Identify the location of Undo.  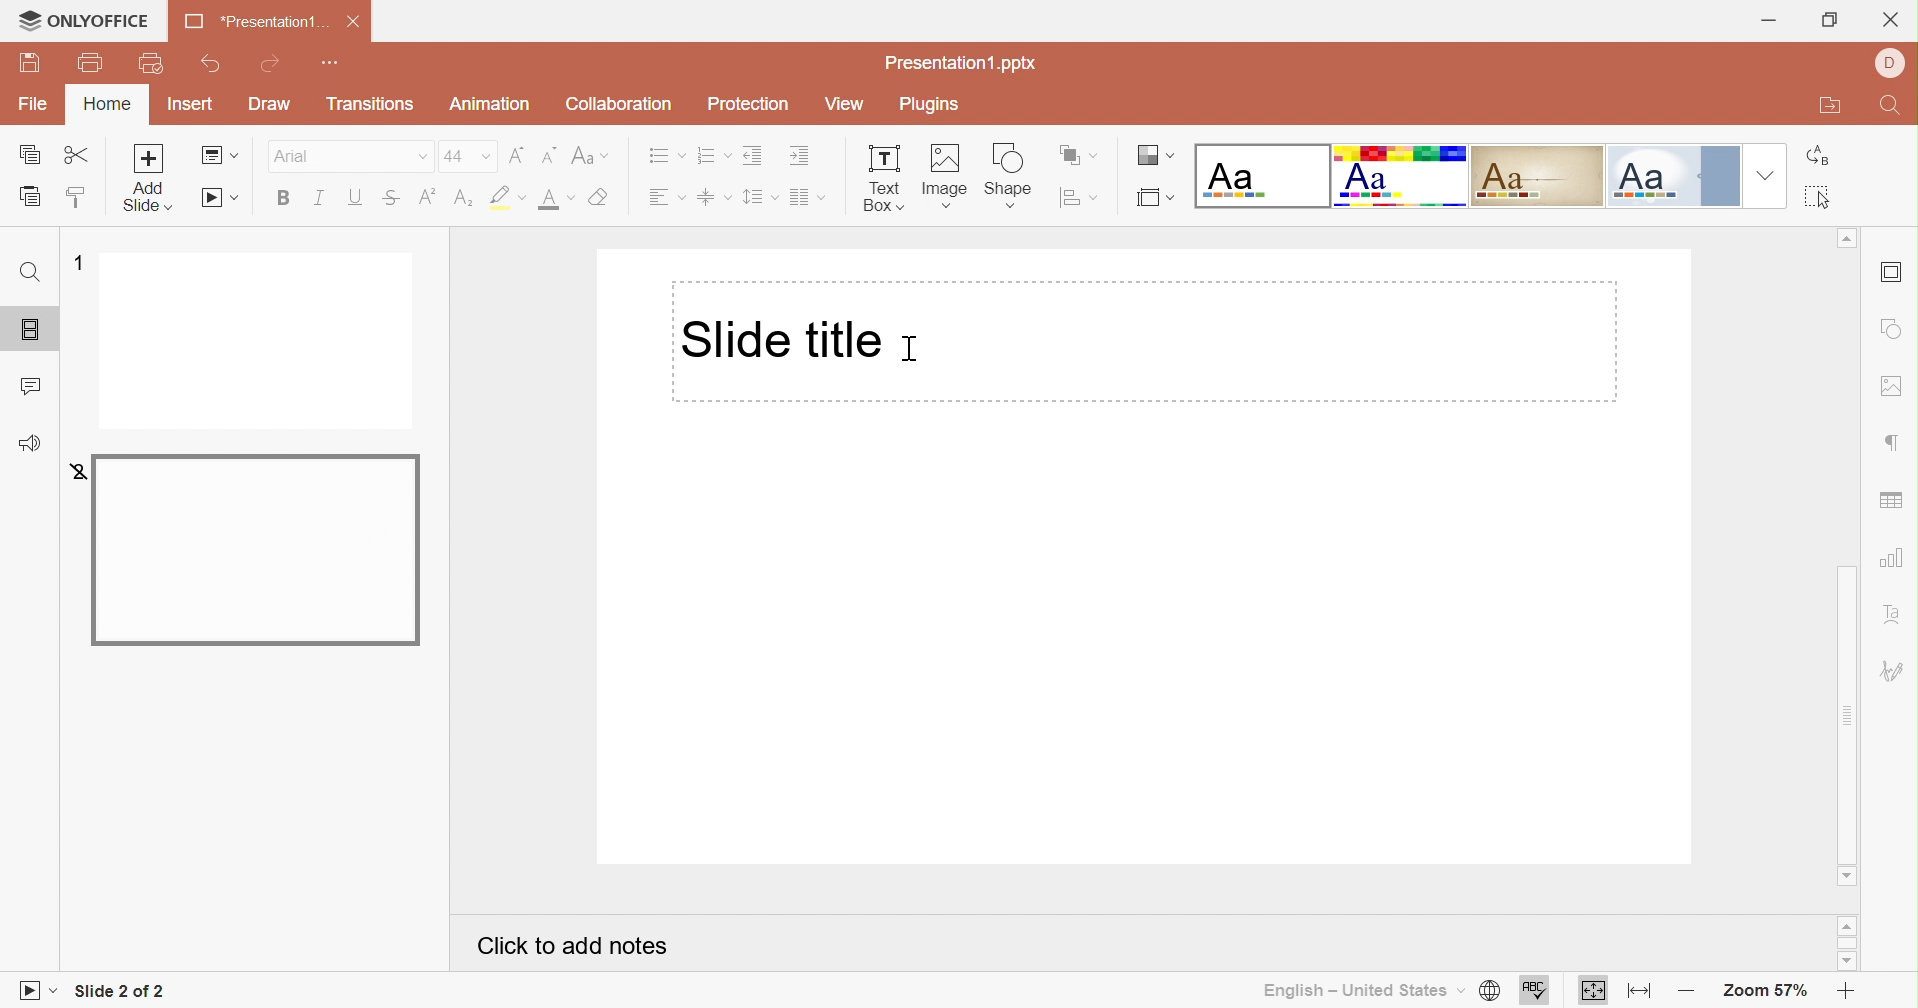
(210, 67).